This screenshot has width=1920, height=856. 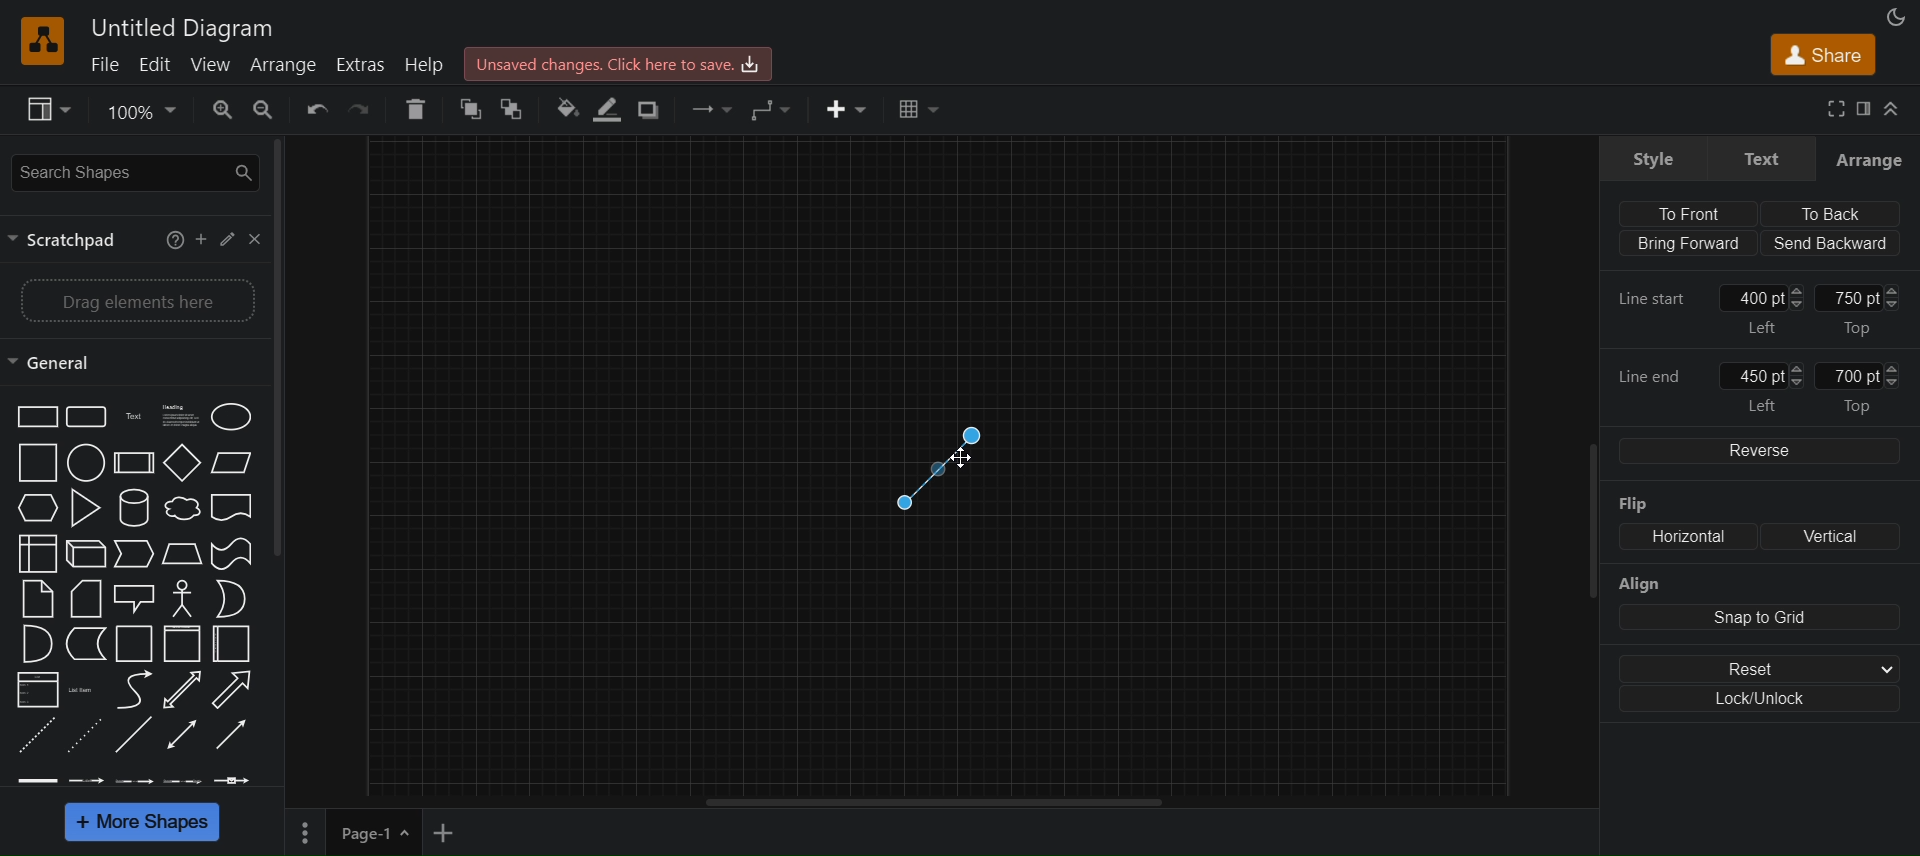 I want to click on insert, so click(x=847, y=109).